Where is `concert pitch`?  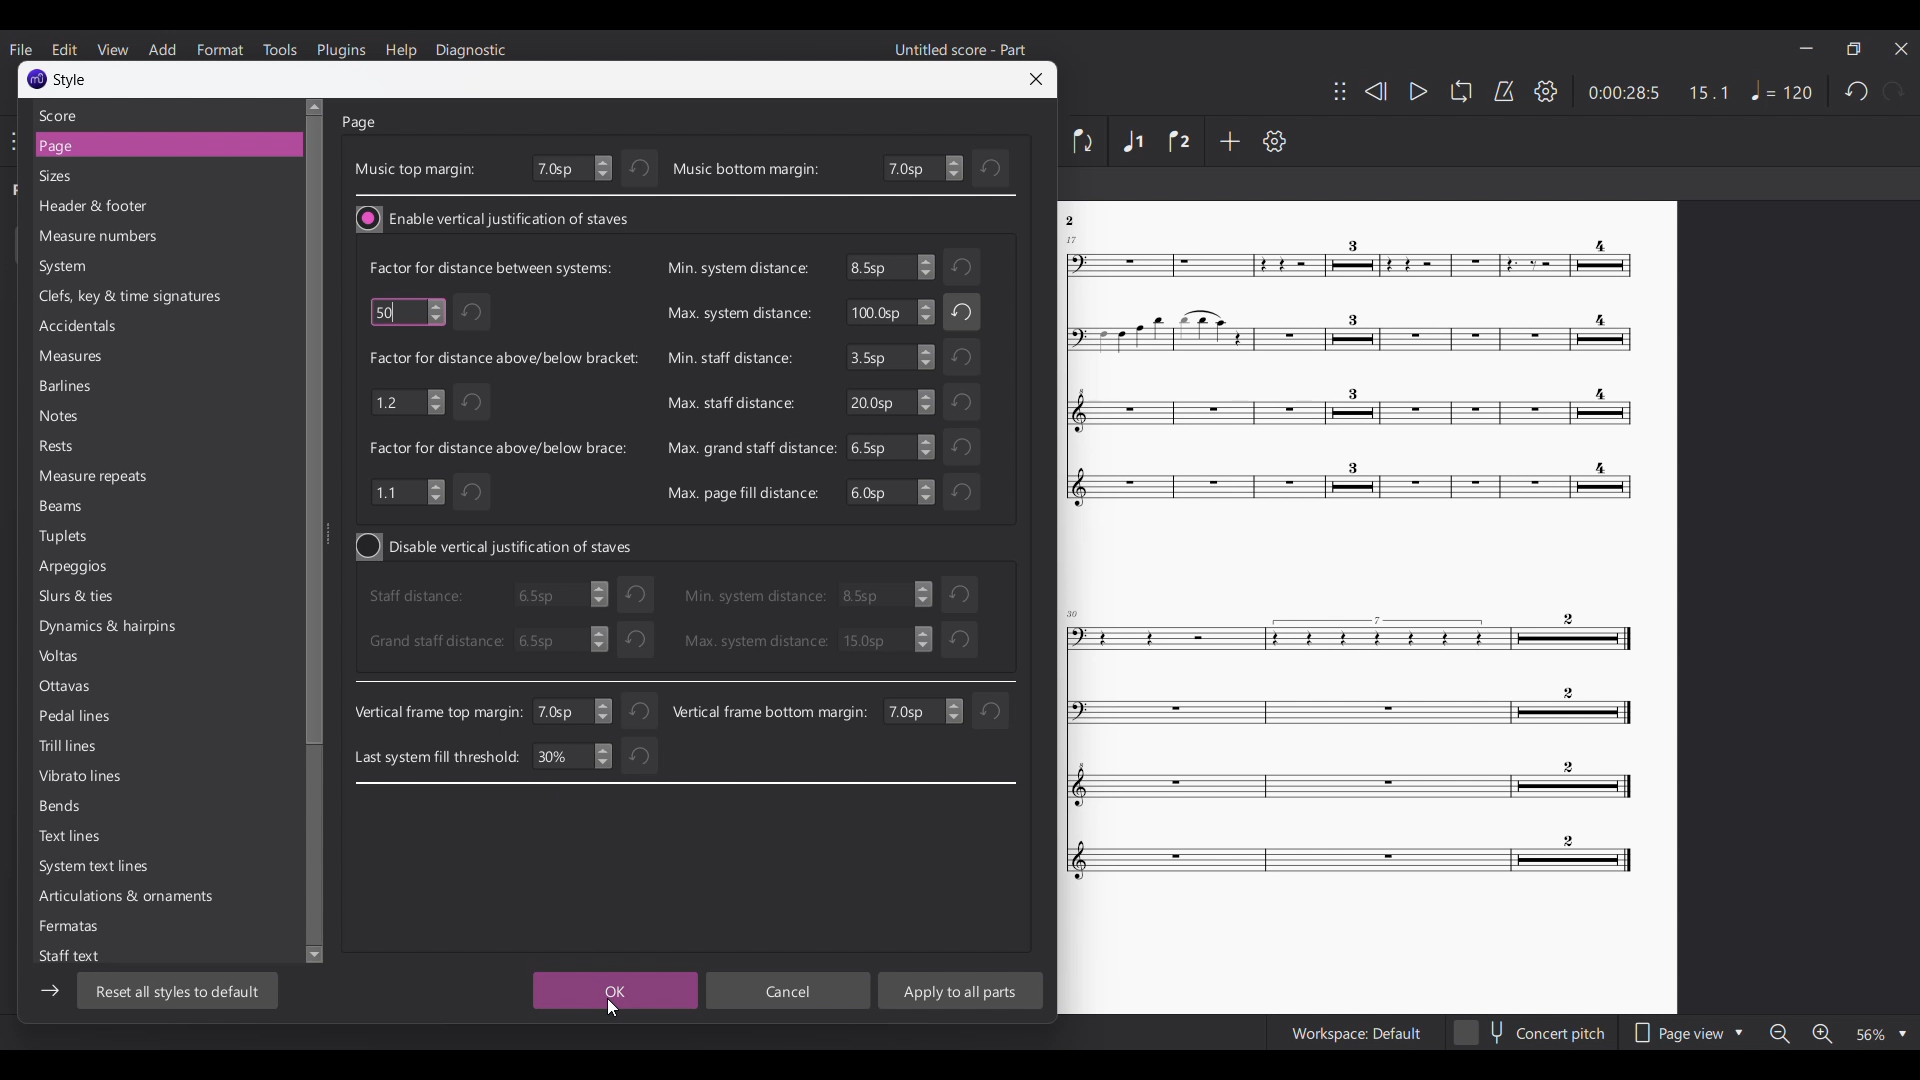 concert pitch is located at coordinates (1530, 1035).